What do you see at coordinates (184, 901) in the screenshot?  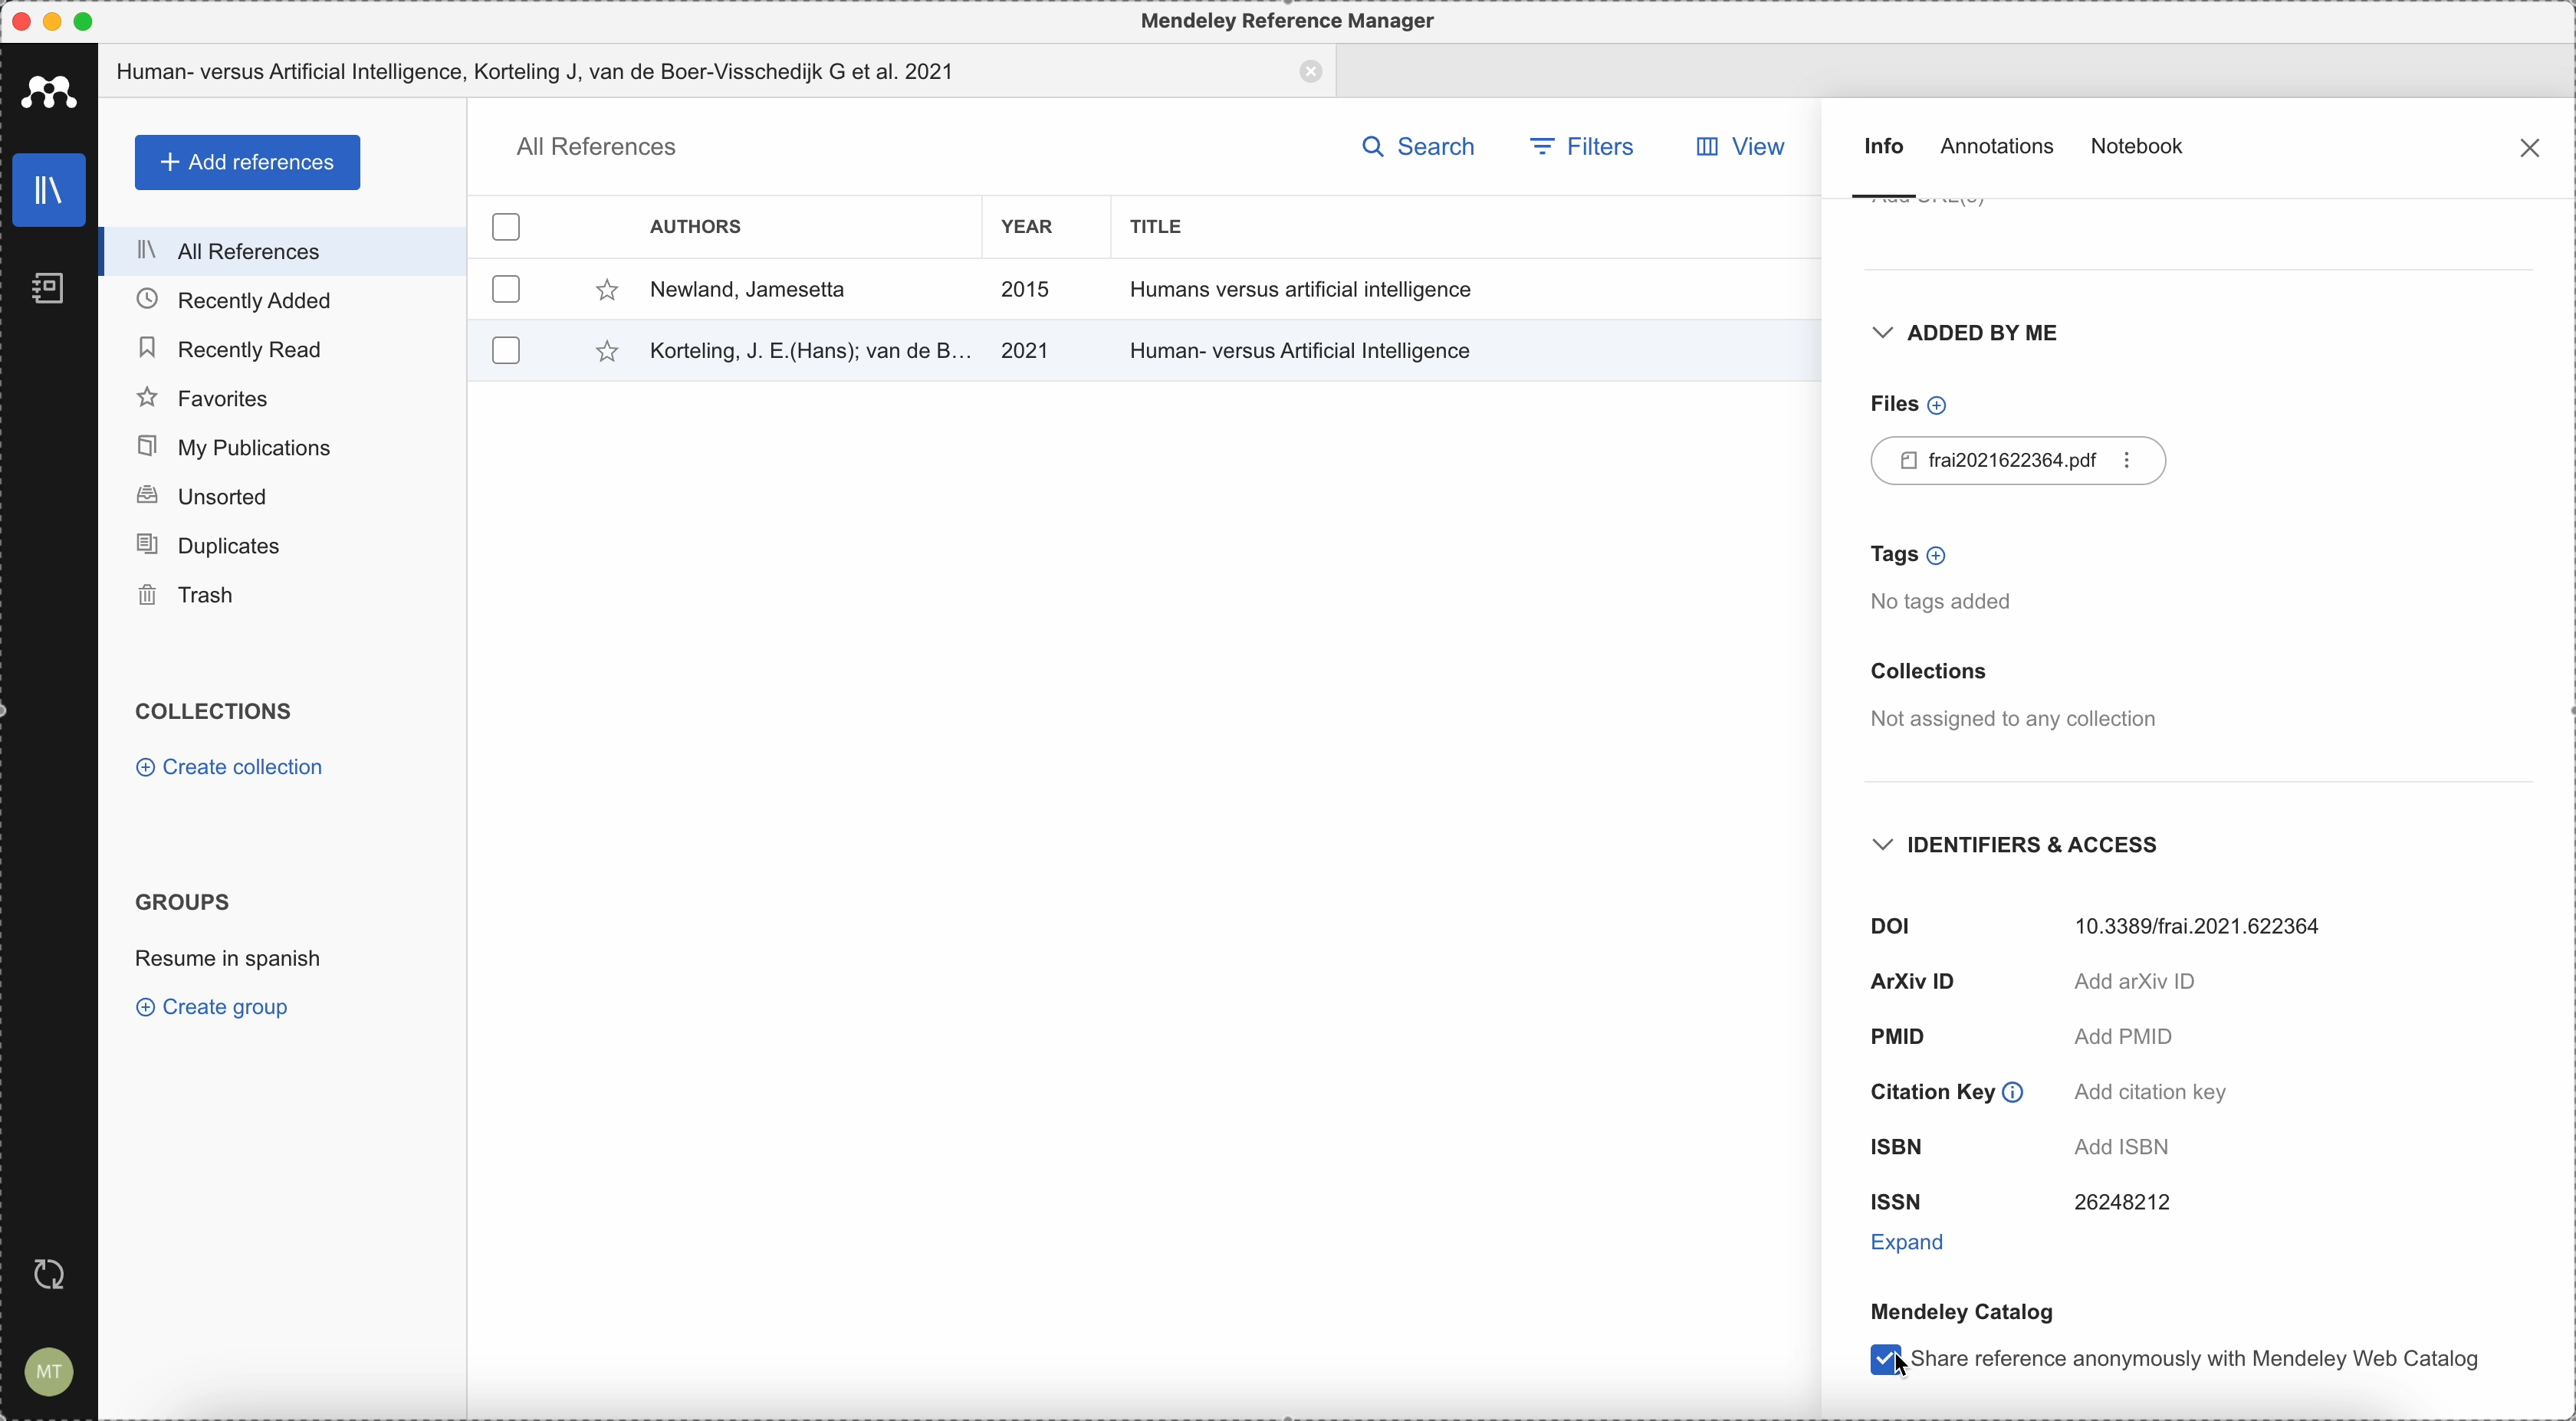 I see `groups` at bounding box center [184, 901].